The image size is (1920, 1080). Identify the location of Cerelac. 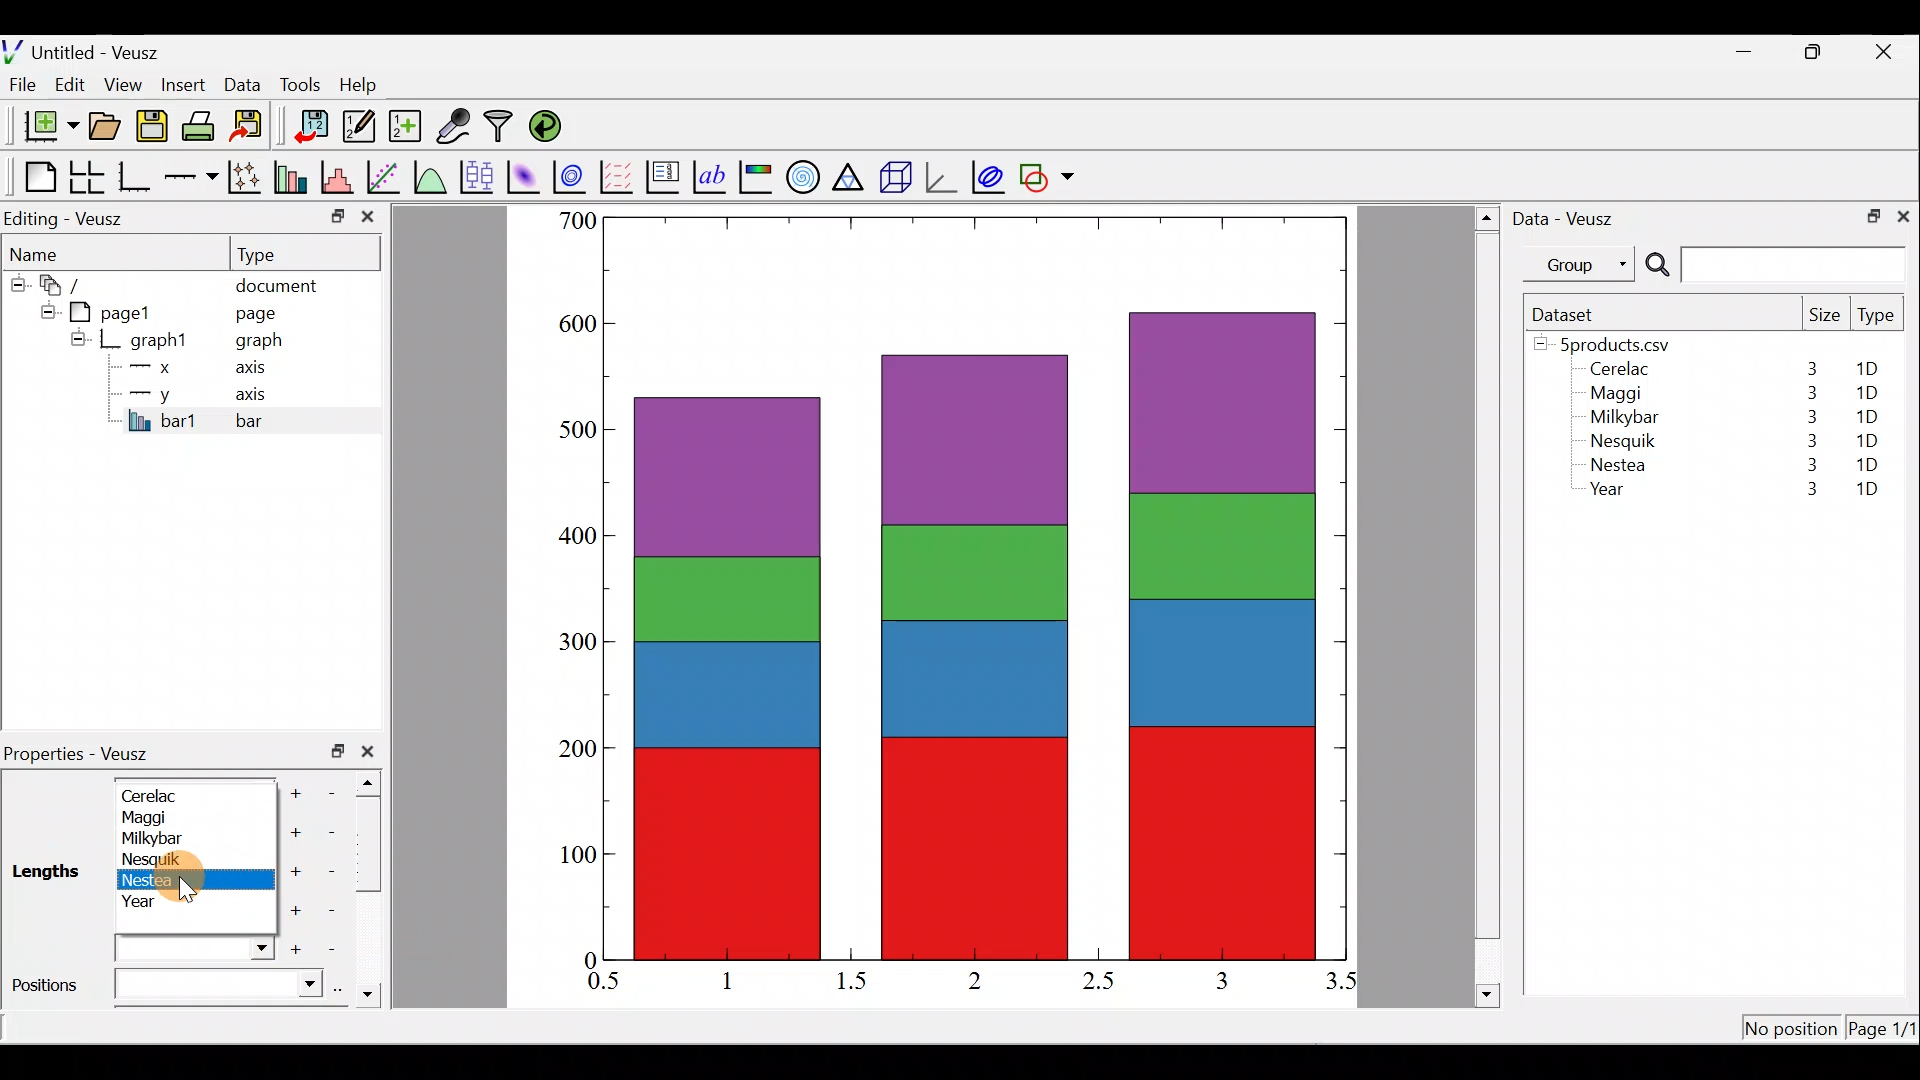
(1616, 370).